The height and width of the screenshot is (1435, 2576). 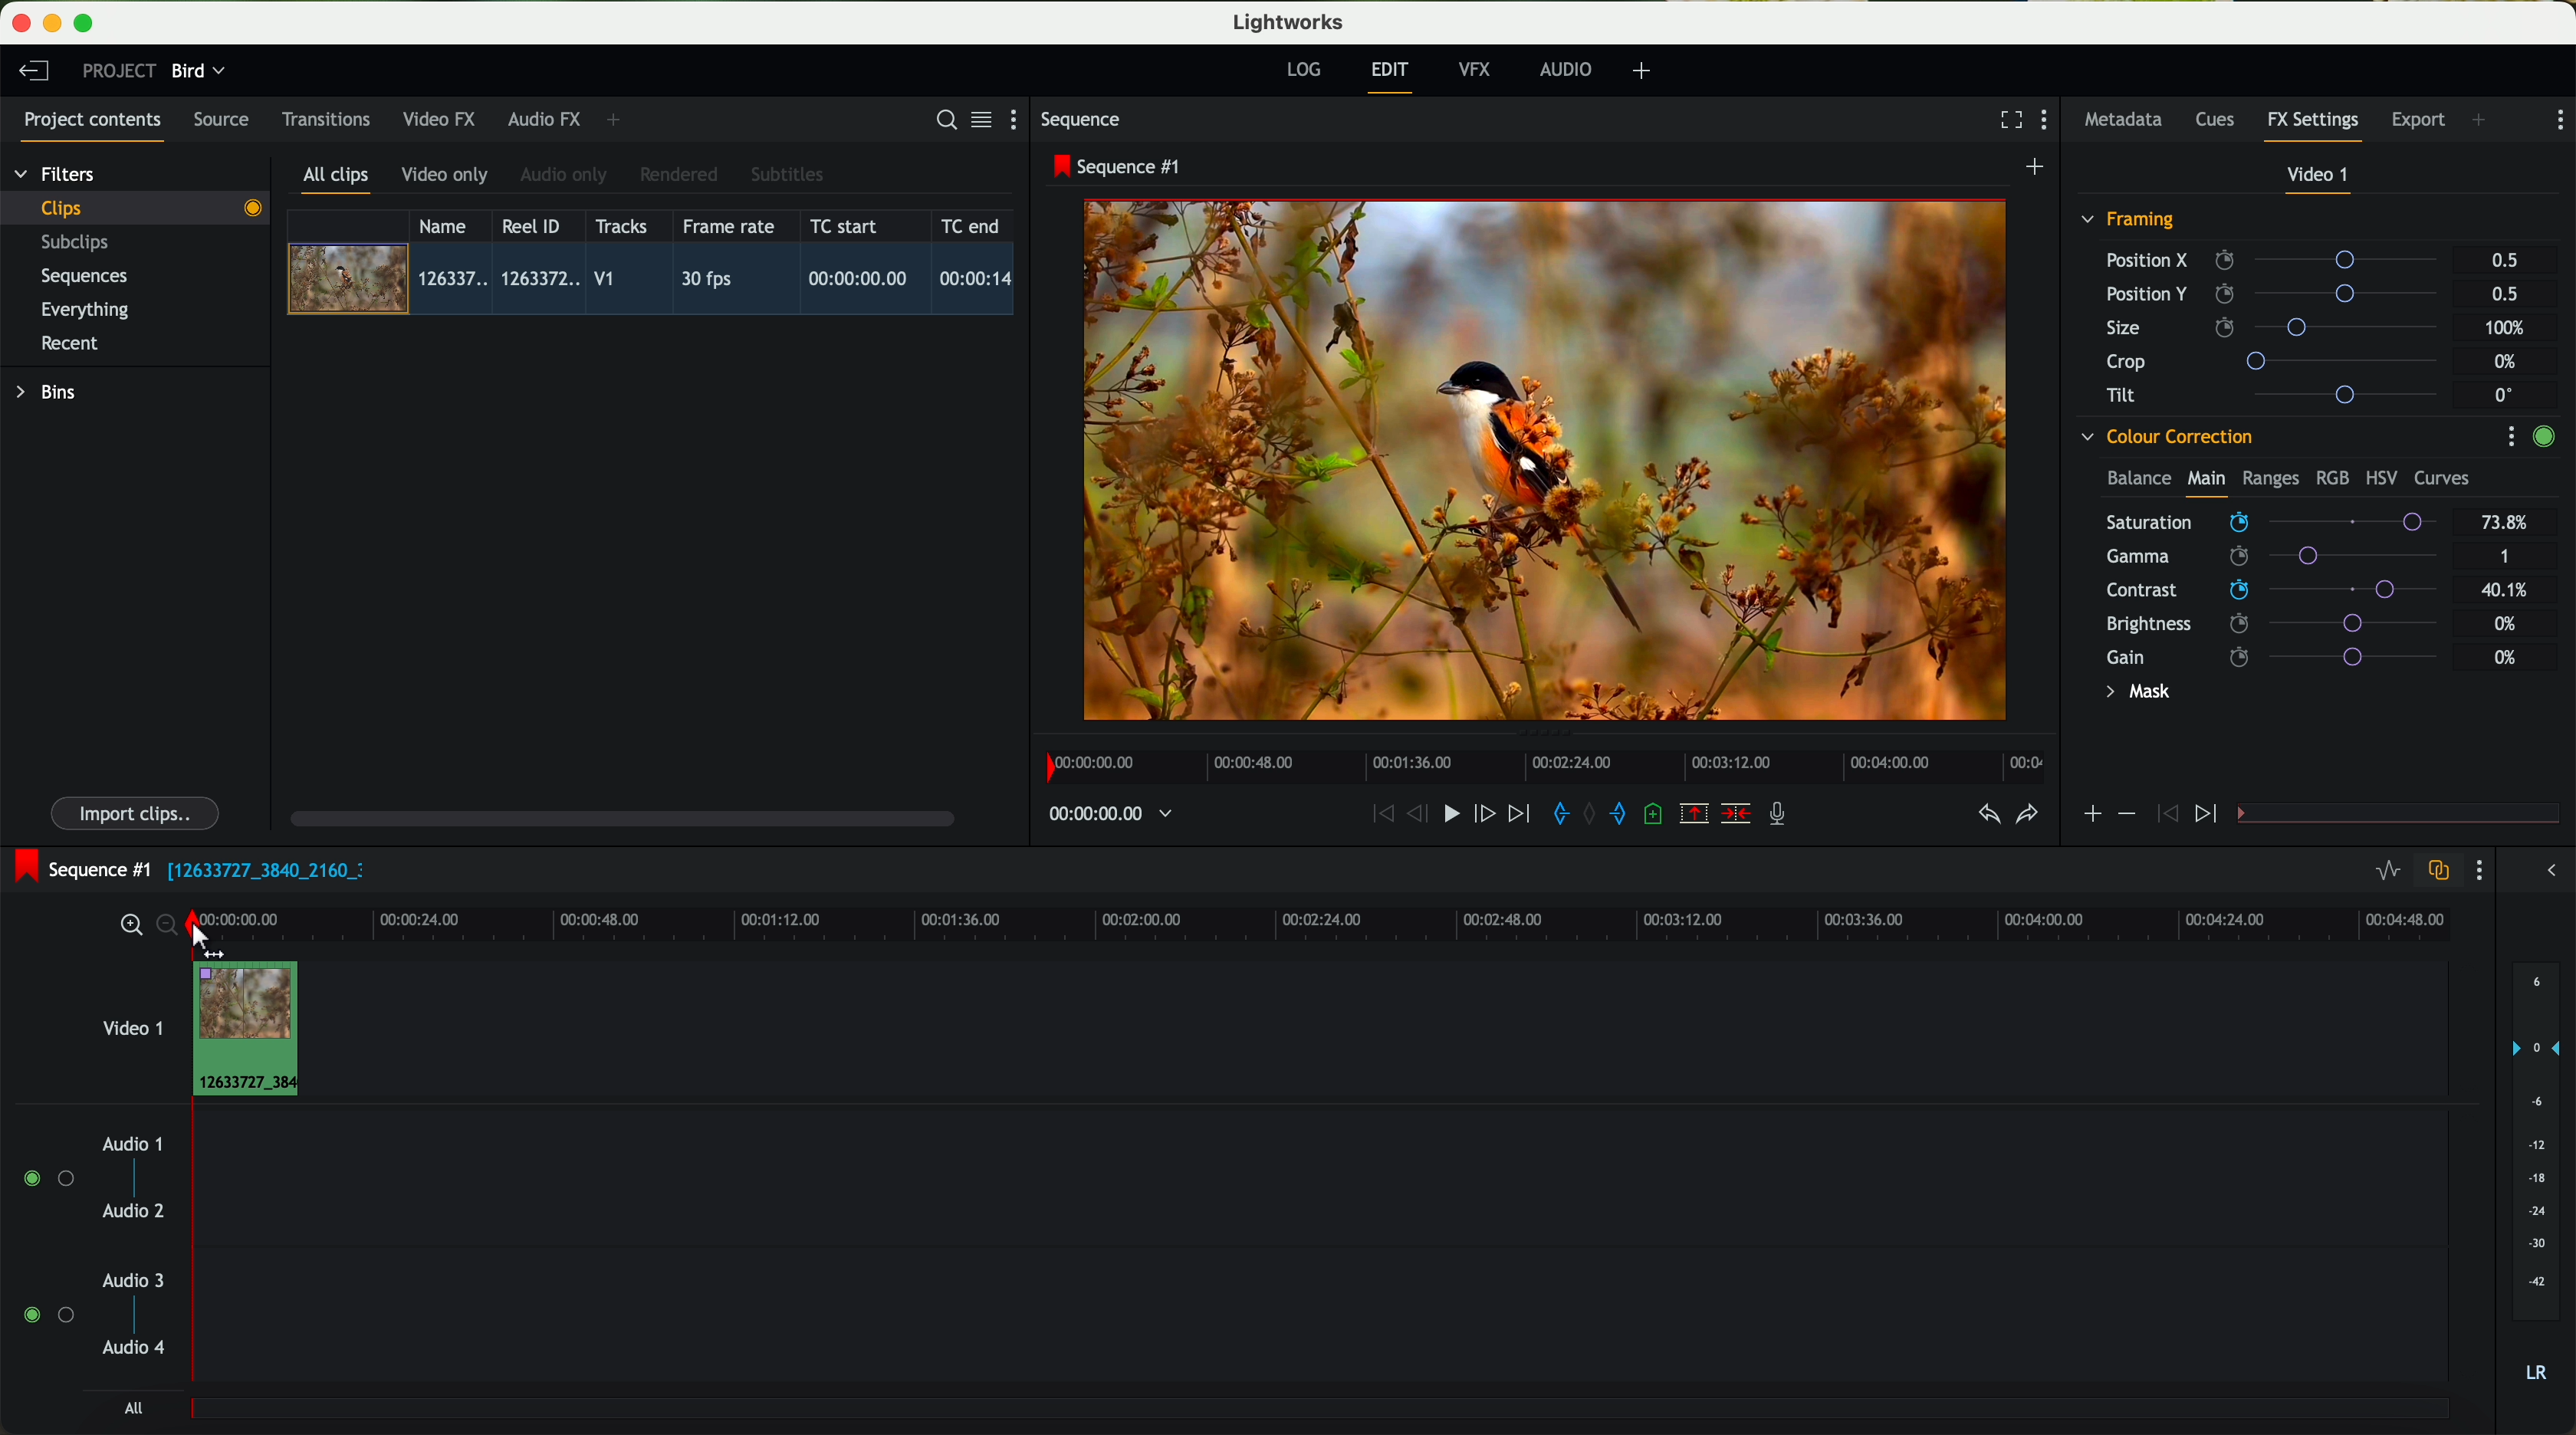 I want to click on enable audio, so click(x=47, y=1314).